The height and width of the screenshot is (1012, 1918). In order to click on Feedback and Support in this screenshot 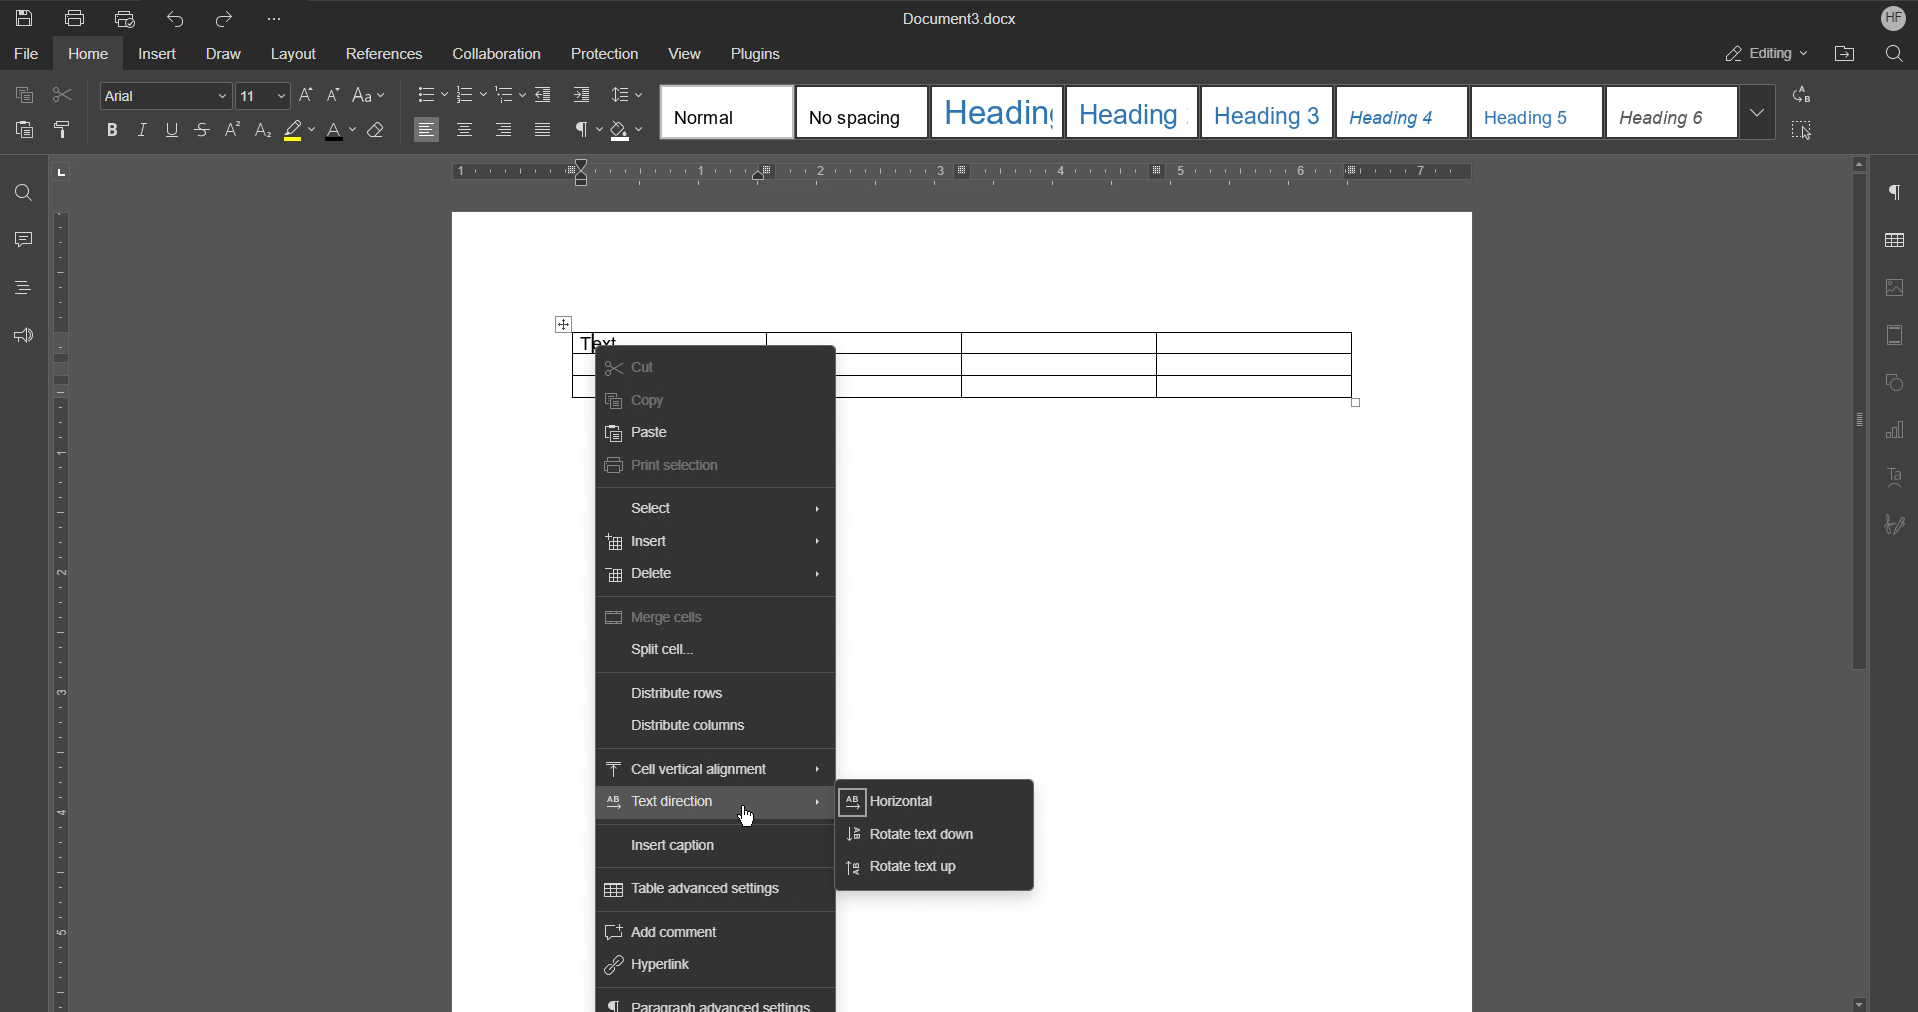, I will do `click(24, 331)`.